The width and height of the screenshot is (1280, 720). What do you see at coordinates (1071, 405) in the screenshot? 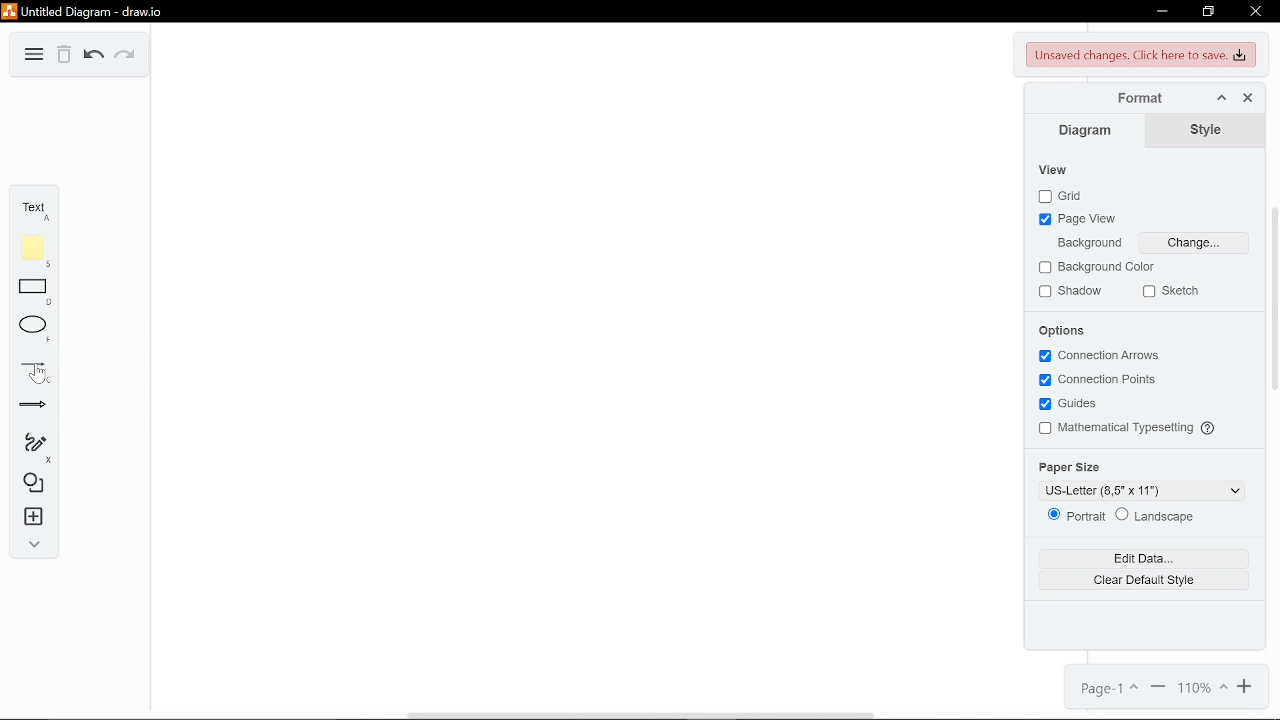
I see `Guides` at bounding box center [1071, 405].